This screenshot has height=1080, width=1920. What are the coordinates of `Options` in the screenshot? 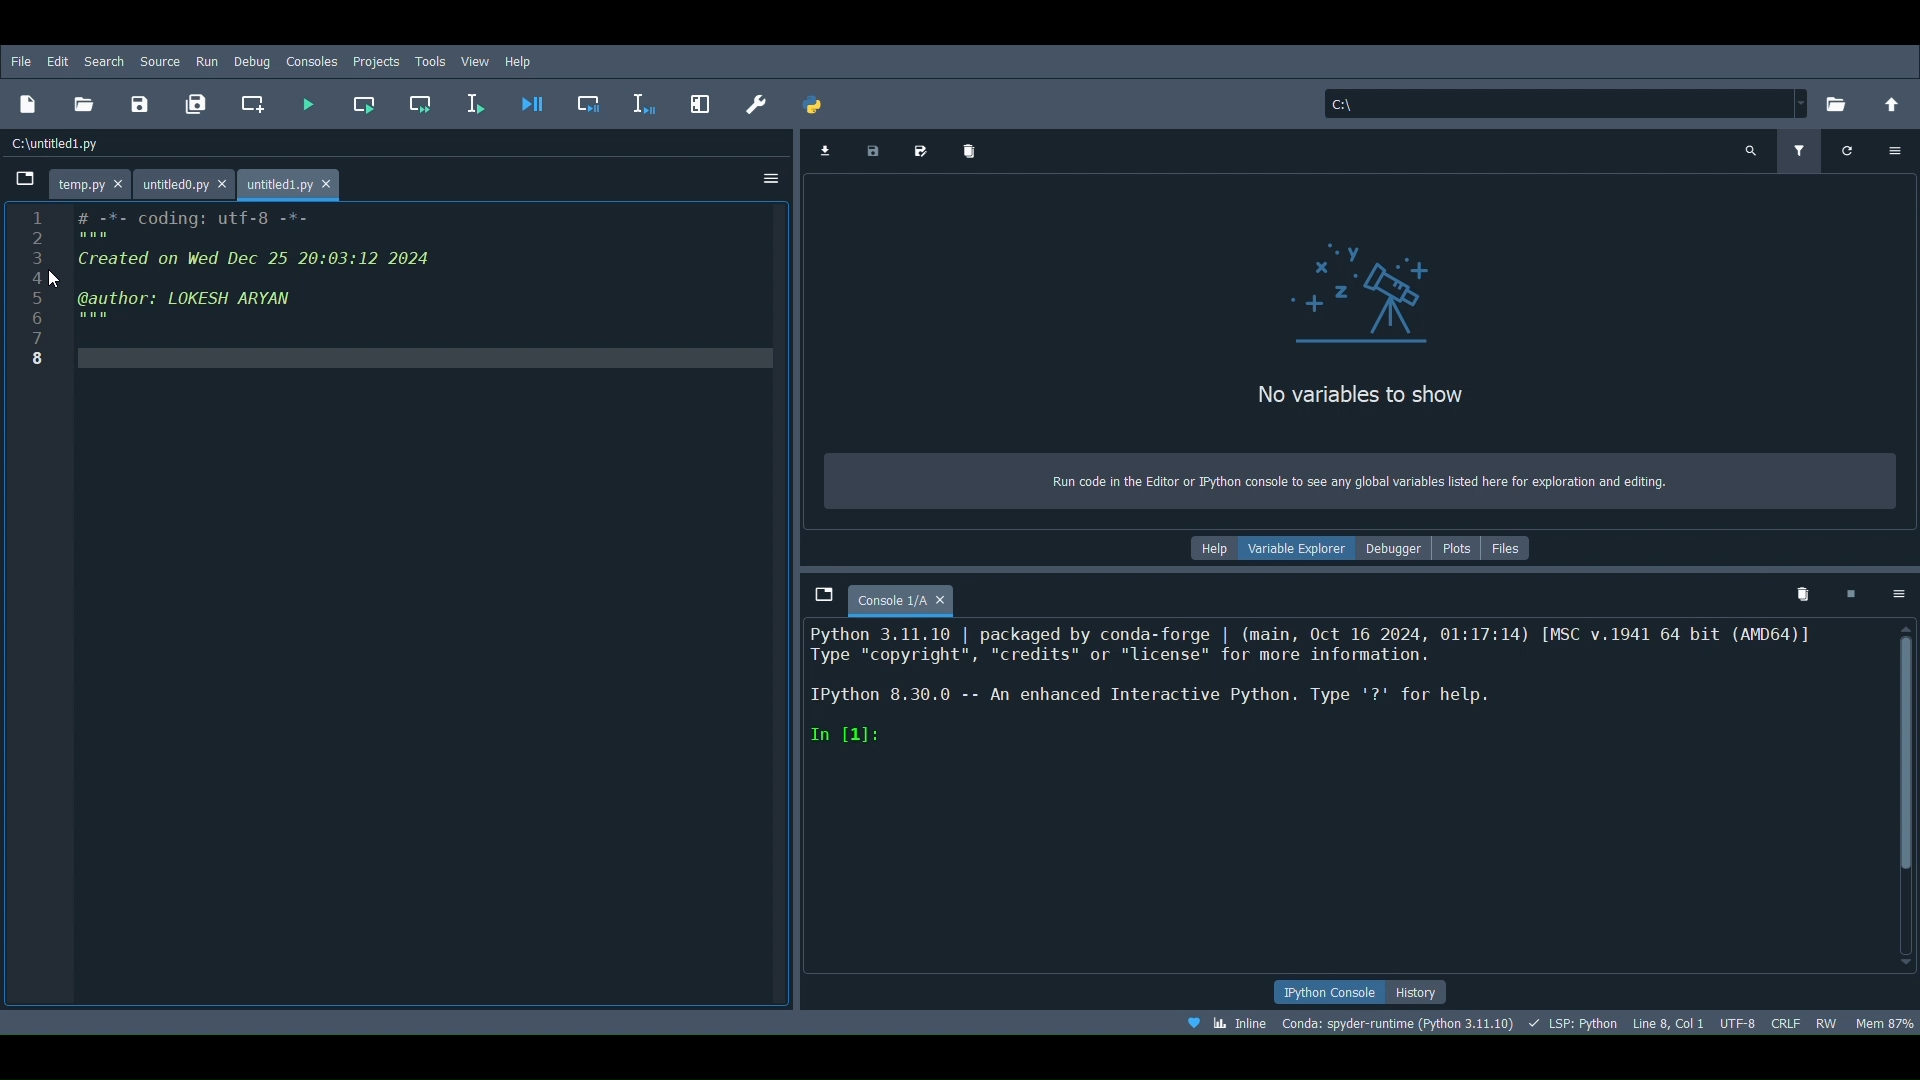 It's located at (1900, 592).